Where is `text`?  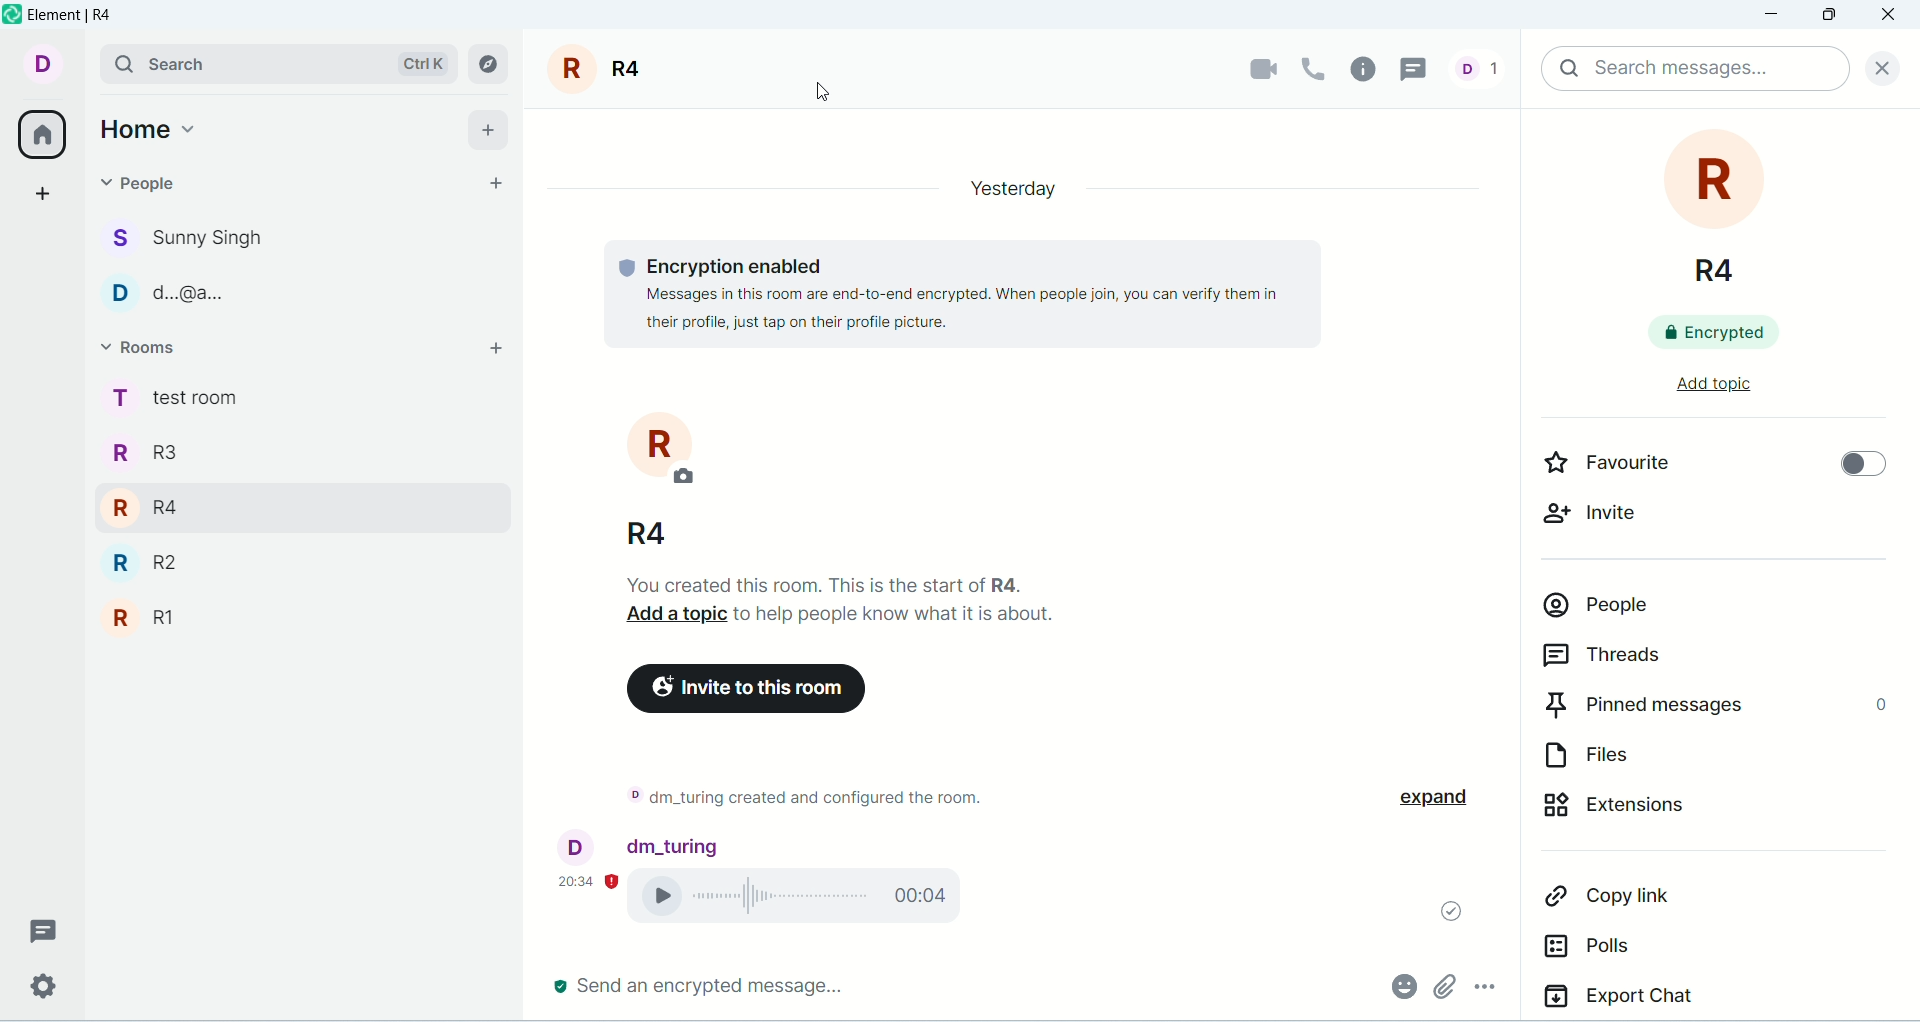 text is located at coordinates (802, 801).